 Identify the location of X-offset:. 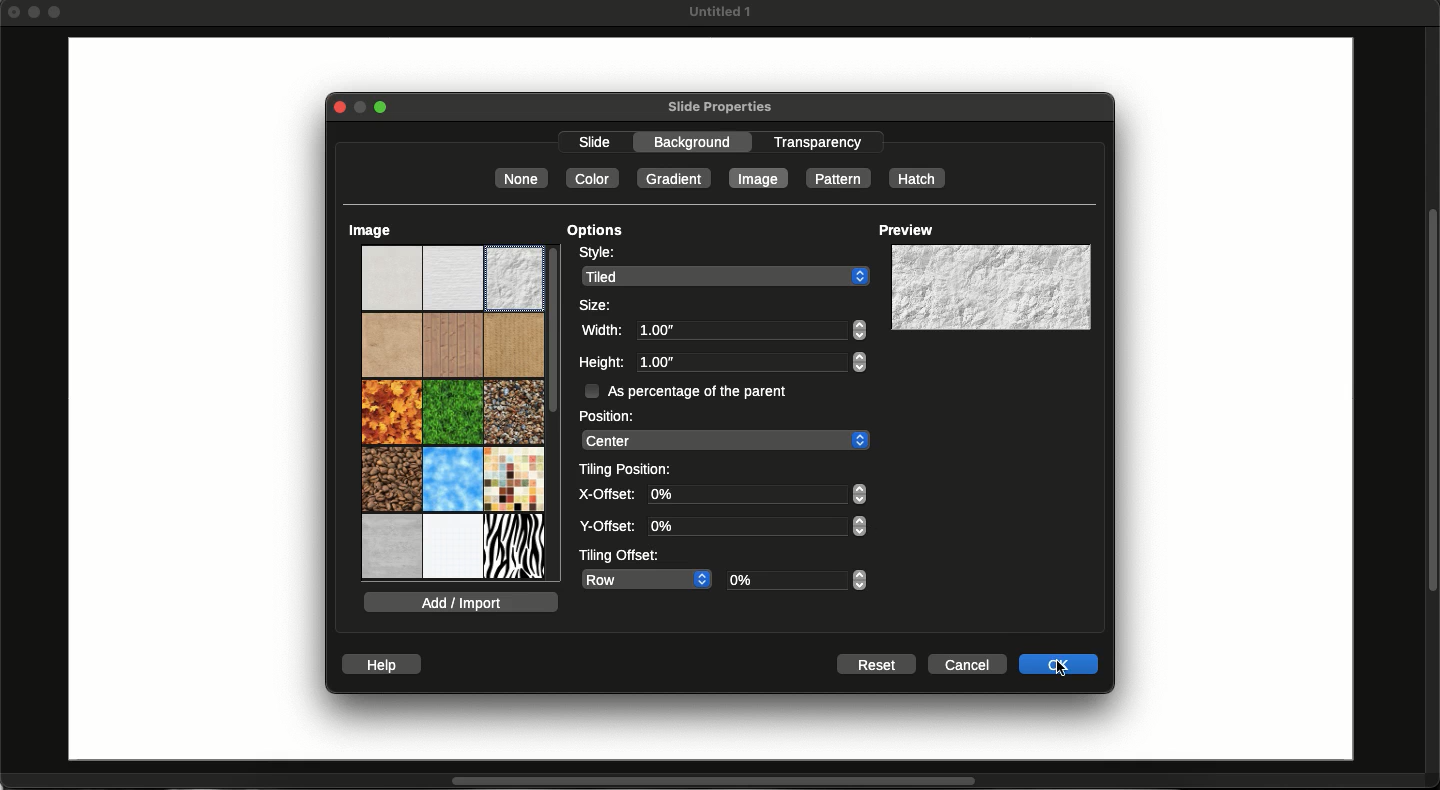
(606, 494).